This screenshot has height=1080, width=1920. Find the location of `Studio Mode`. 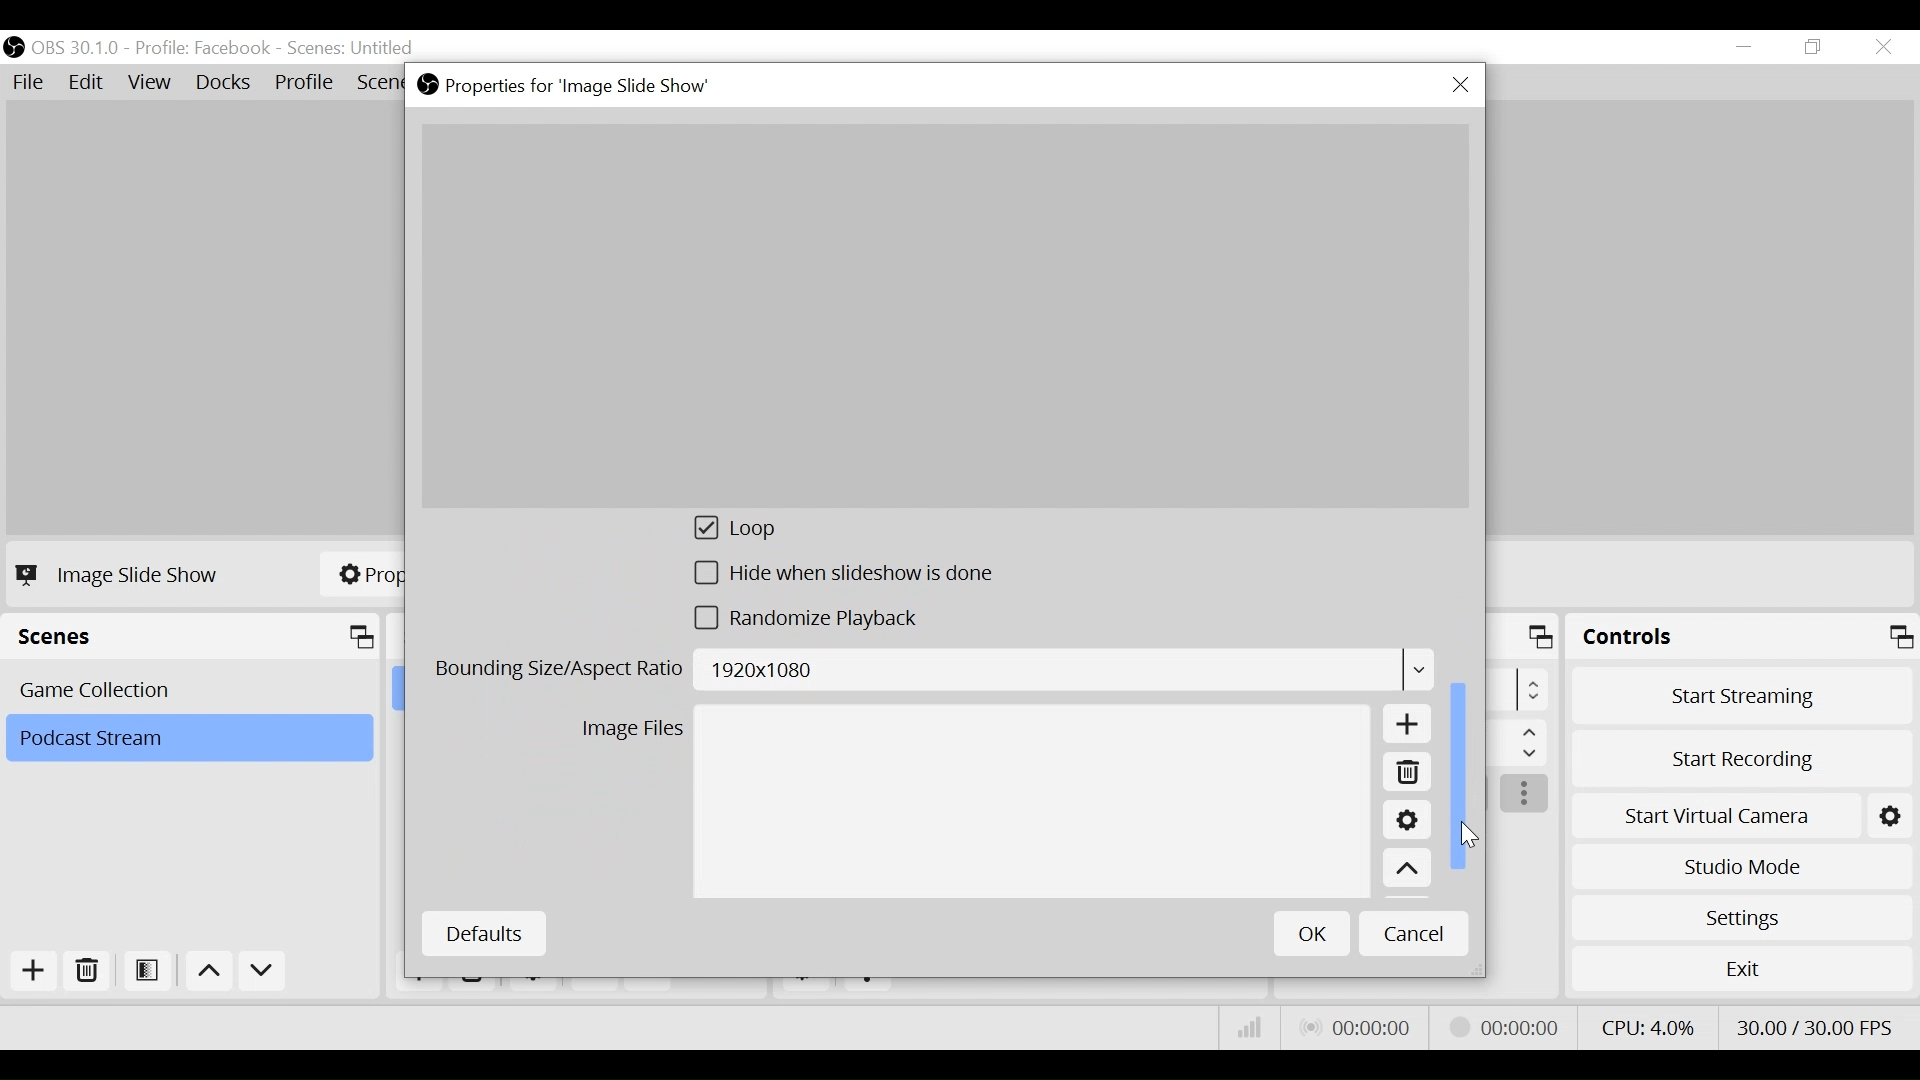

Studio Mode is located at coordinates (1742, 864).